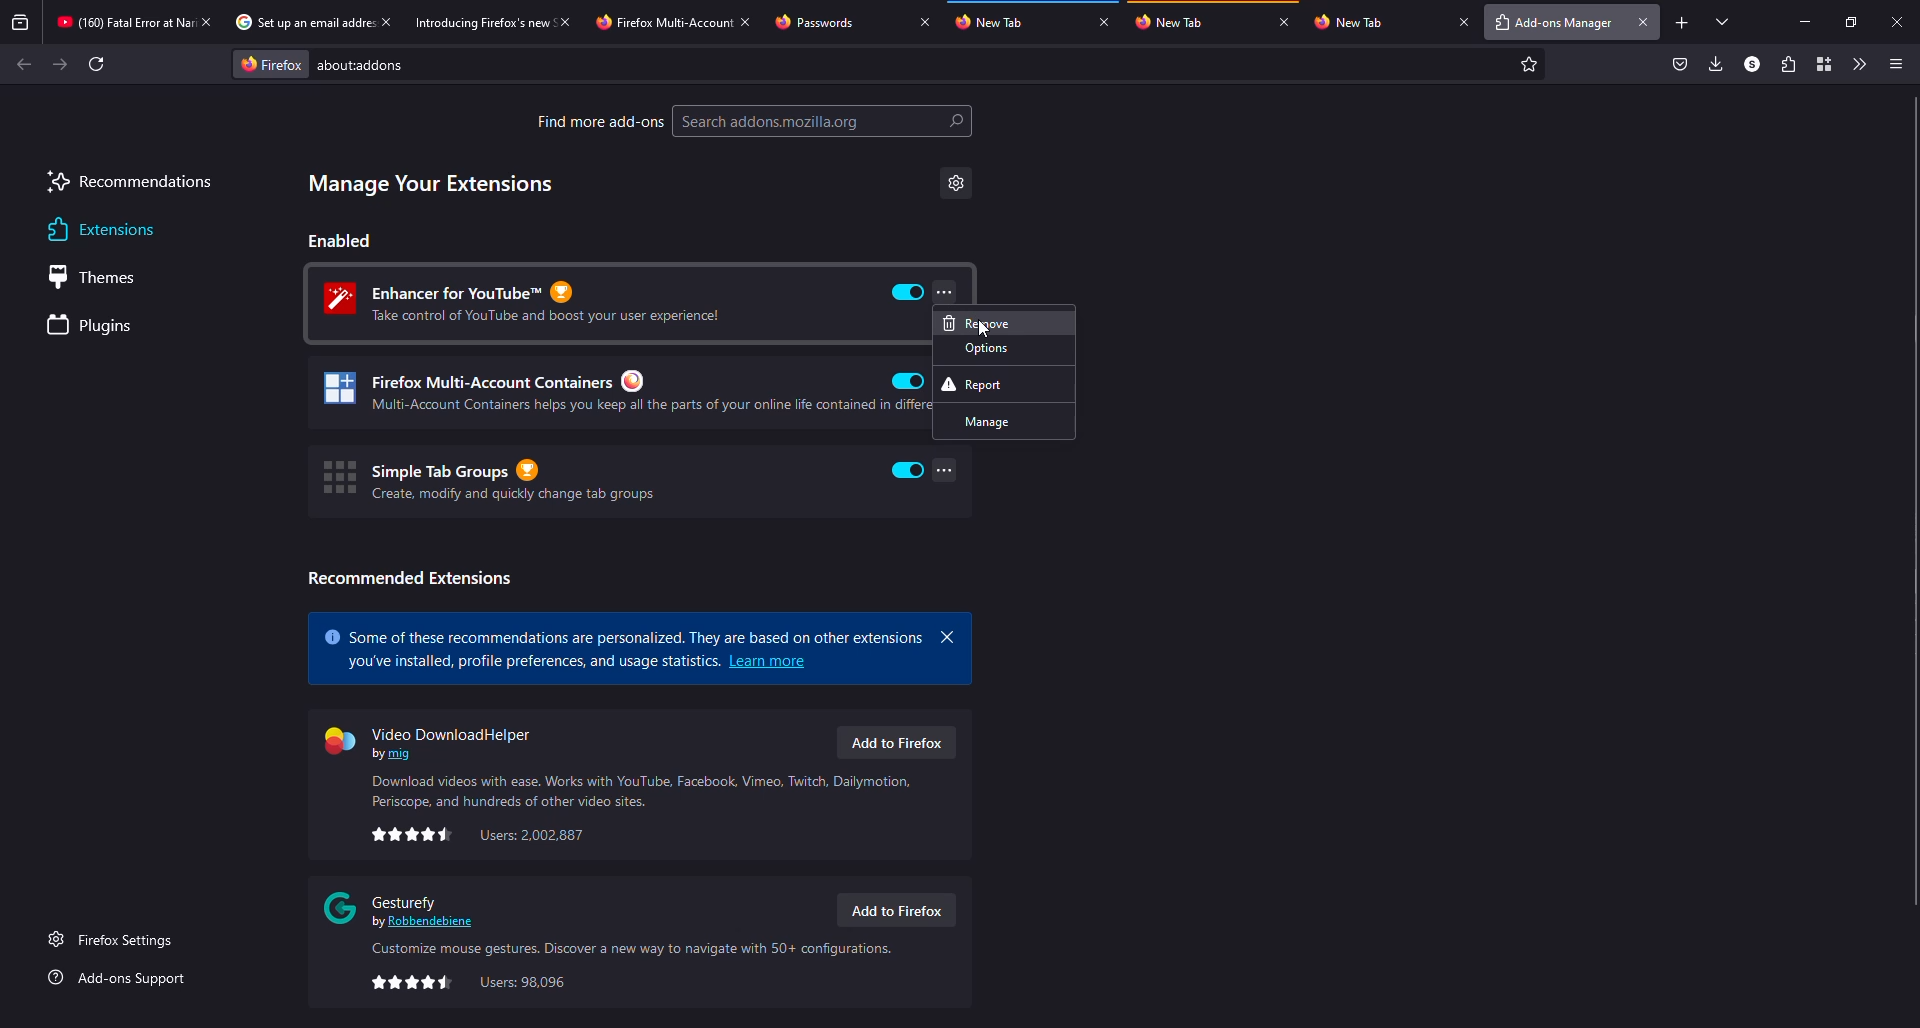  Describe the element at coordinates (746, 22) in the screenshot. I see `close` at that location.